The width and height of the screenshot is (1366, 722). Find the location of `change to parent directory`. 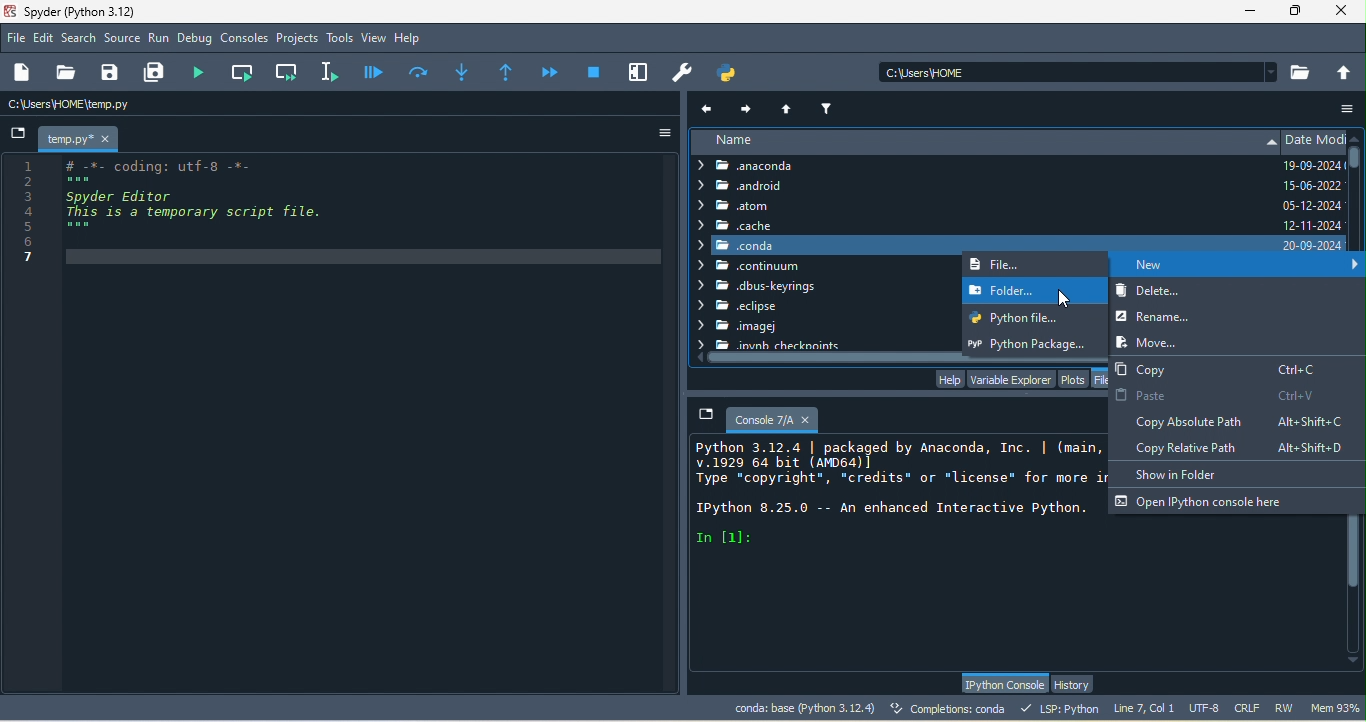

change to parent directory is located at coordinates (1345, 71).